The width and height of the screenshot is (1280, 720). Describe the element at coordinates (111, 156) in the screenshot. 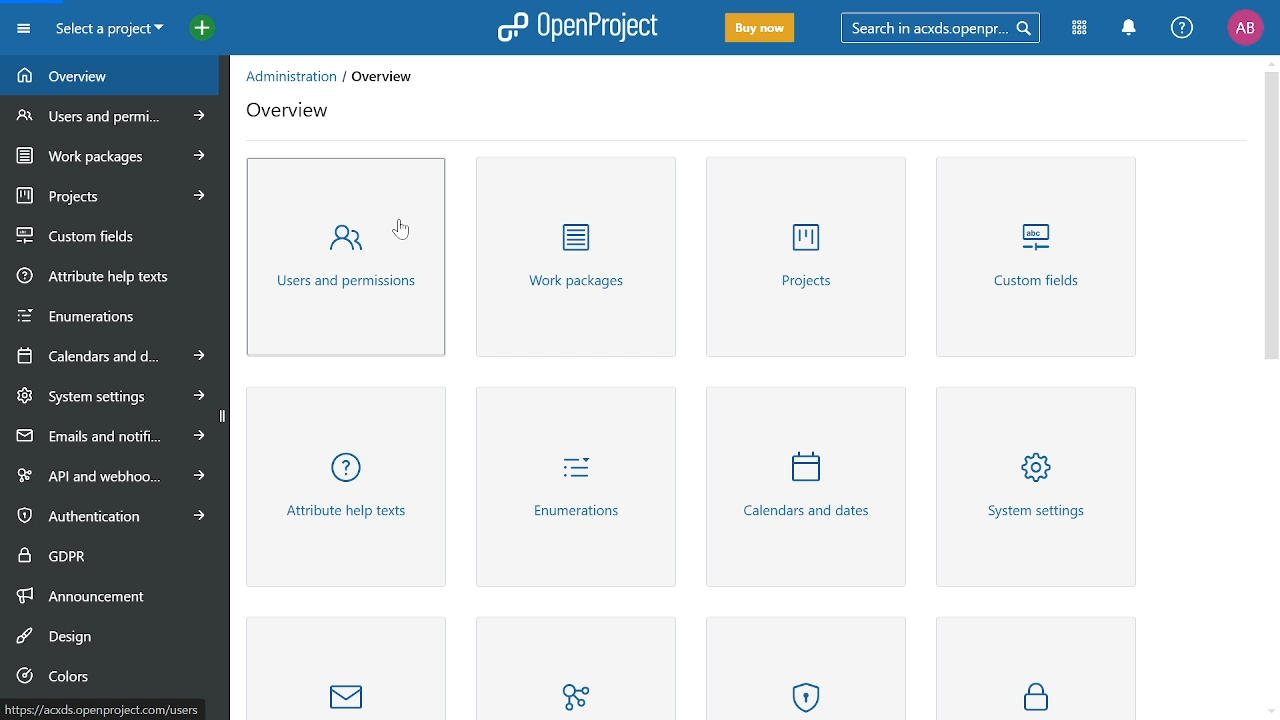

I see `Work progress` at that location.